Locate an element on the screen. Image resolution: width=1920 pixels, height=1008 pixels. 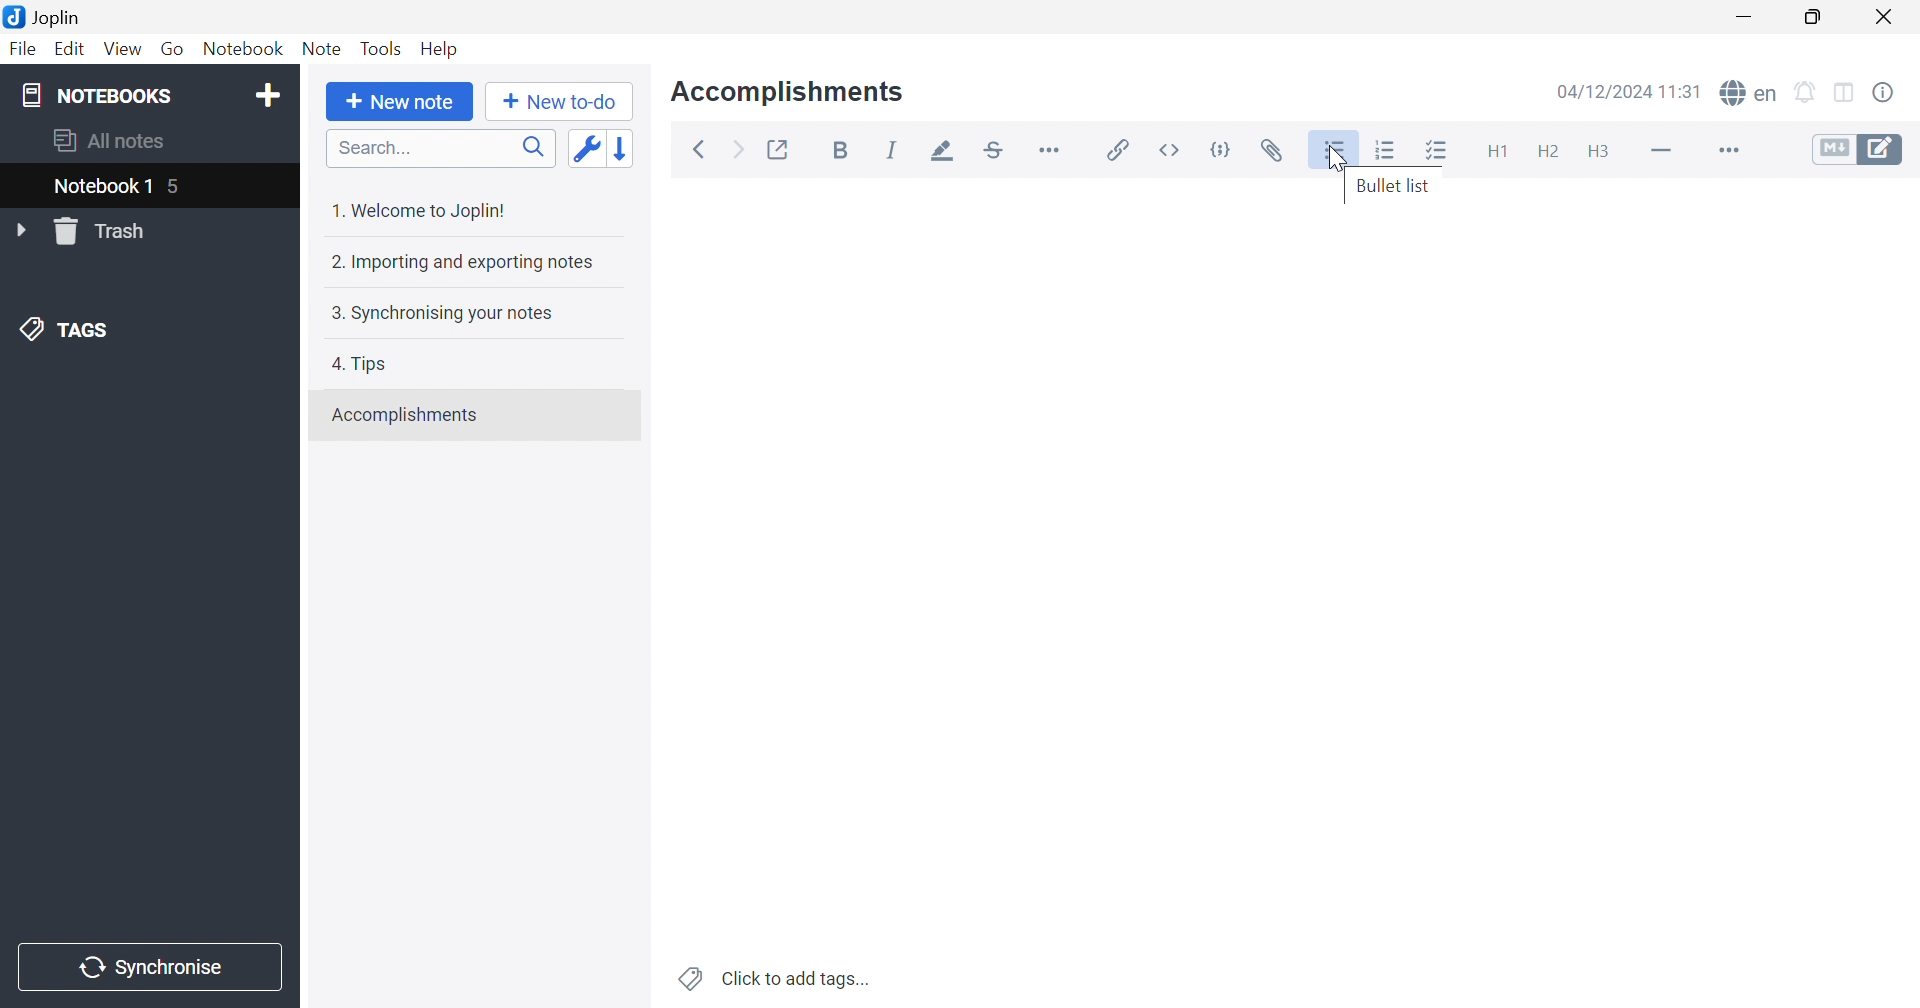
Toggle external editing is located at coordinates (777, 149).